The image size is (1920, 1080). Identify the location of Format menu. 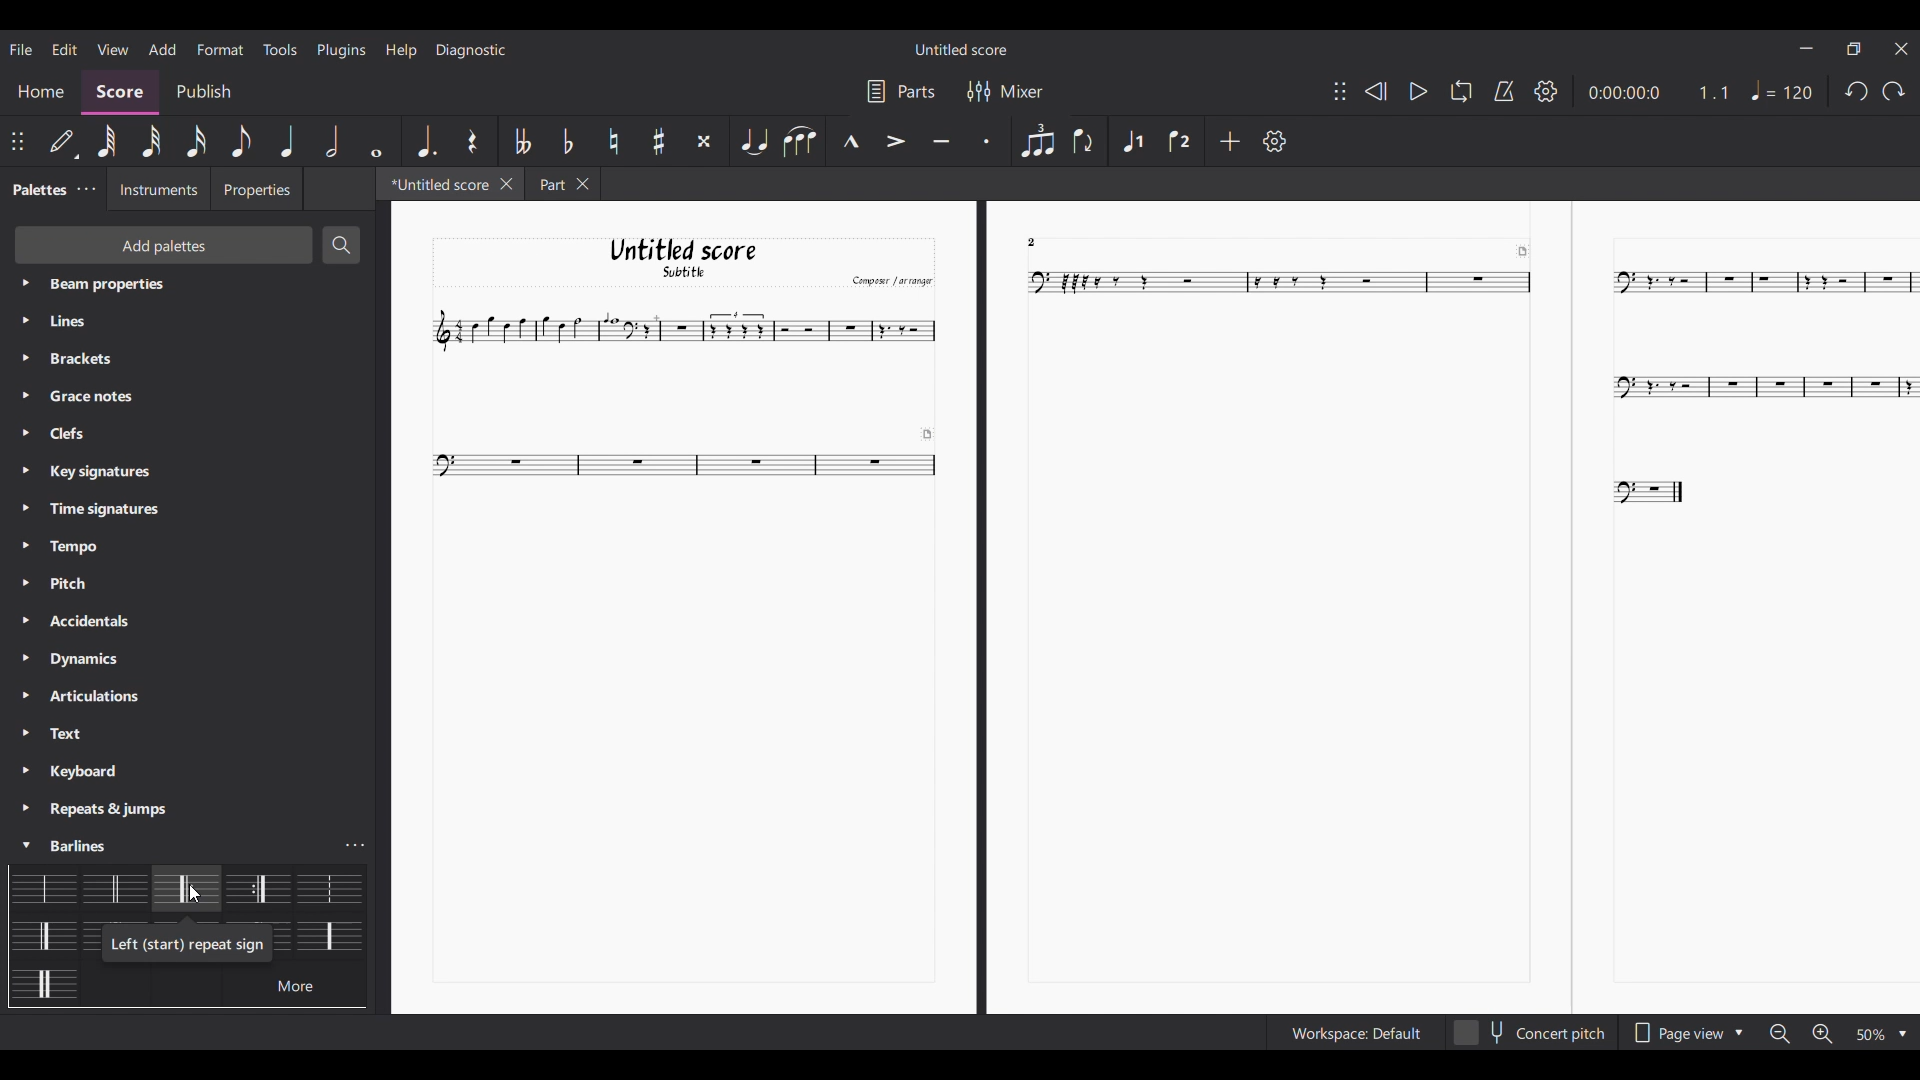
(219, 49).